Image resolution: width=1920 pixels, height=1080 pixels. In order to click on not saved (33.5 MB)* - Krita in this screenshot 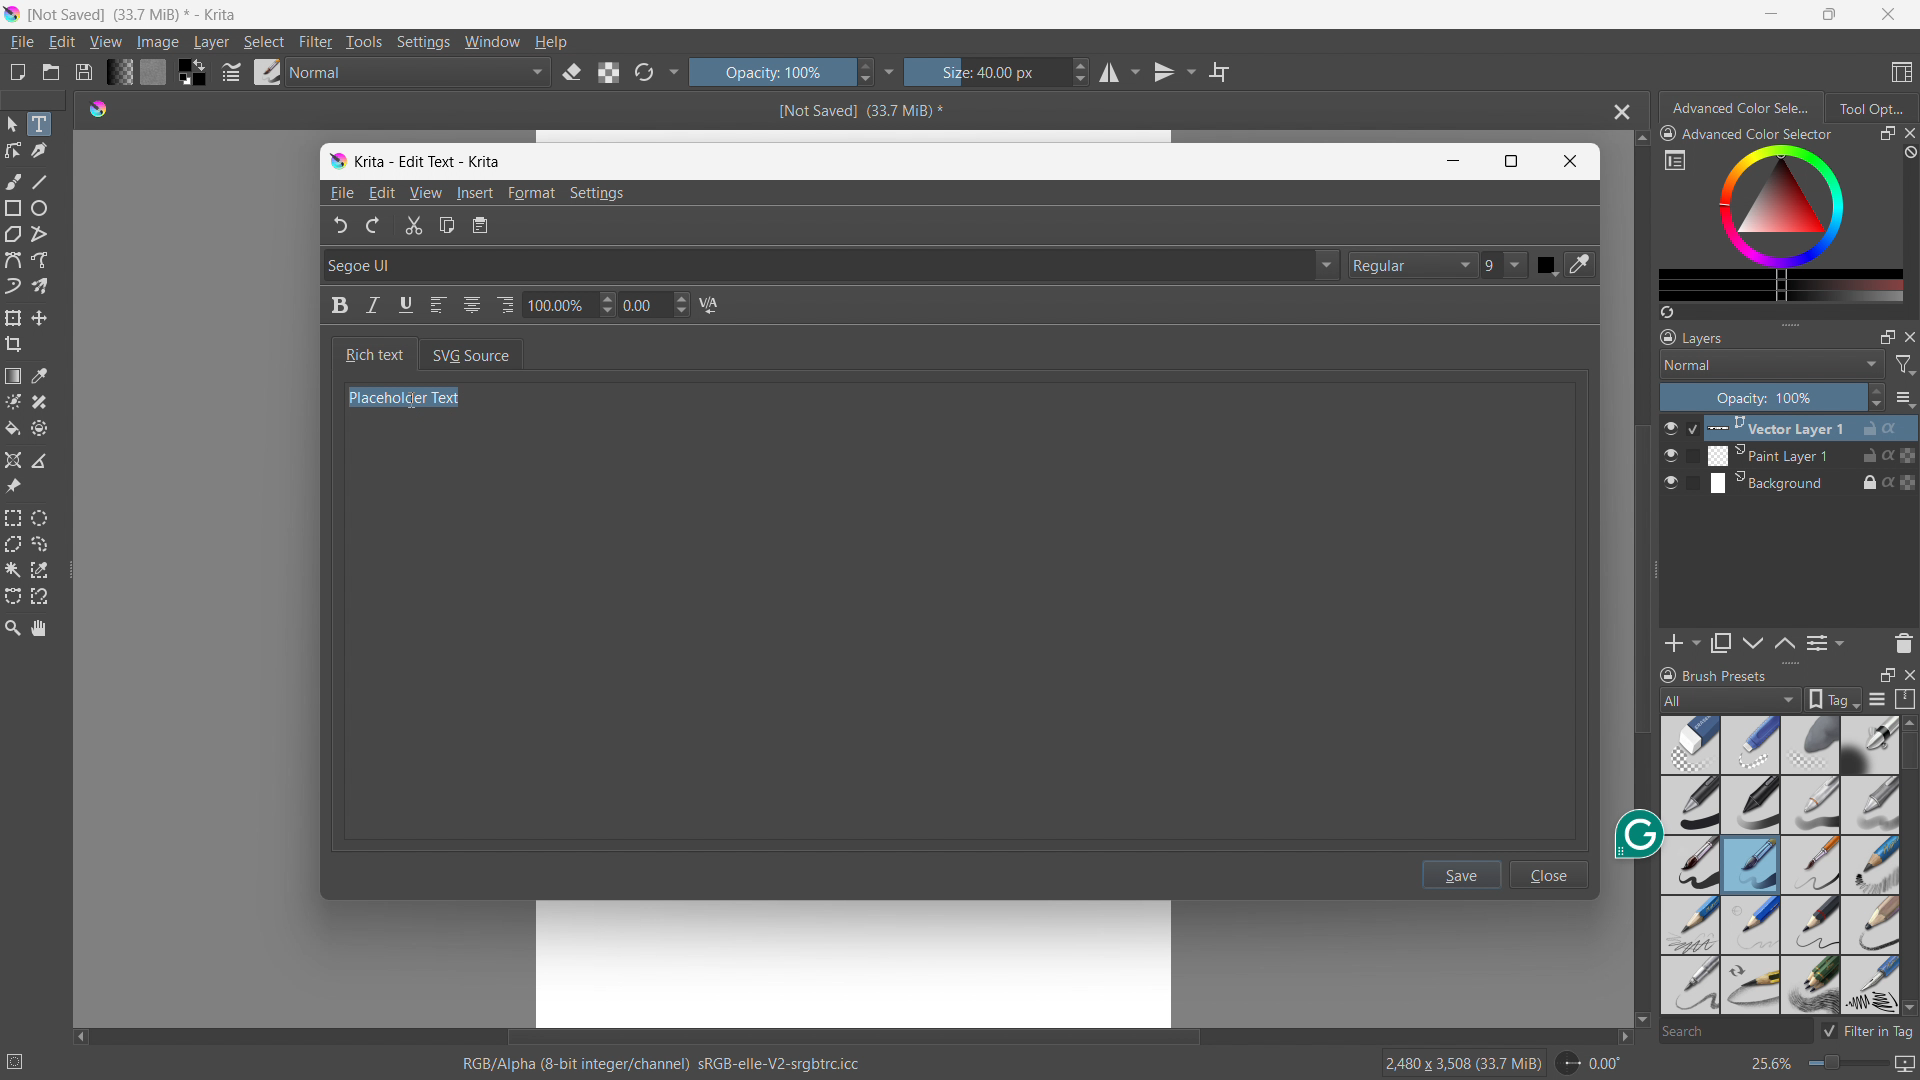, I will do `click(137, 13)`.